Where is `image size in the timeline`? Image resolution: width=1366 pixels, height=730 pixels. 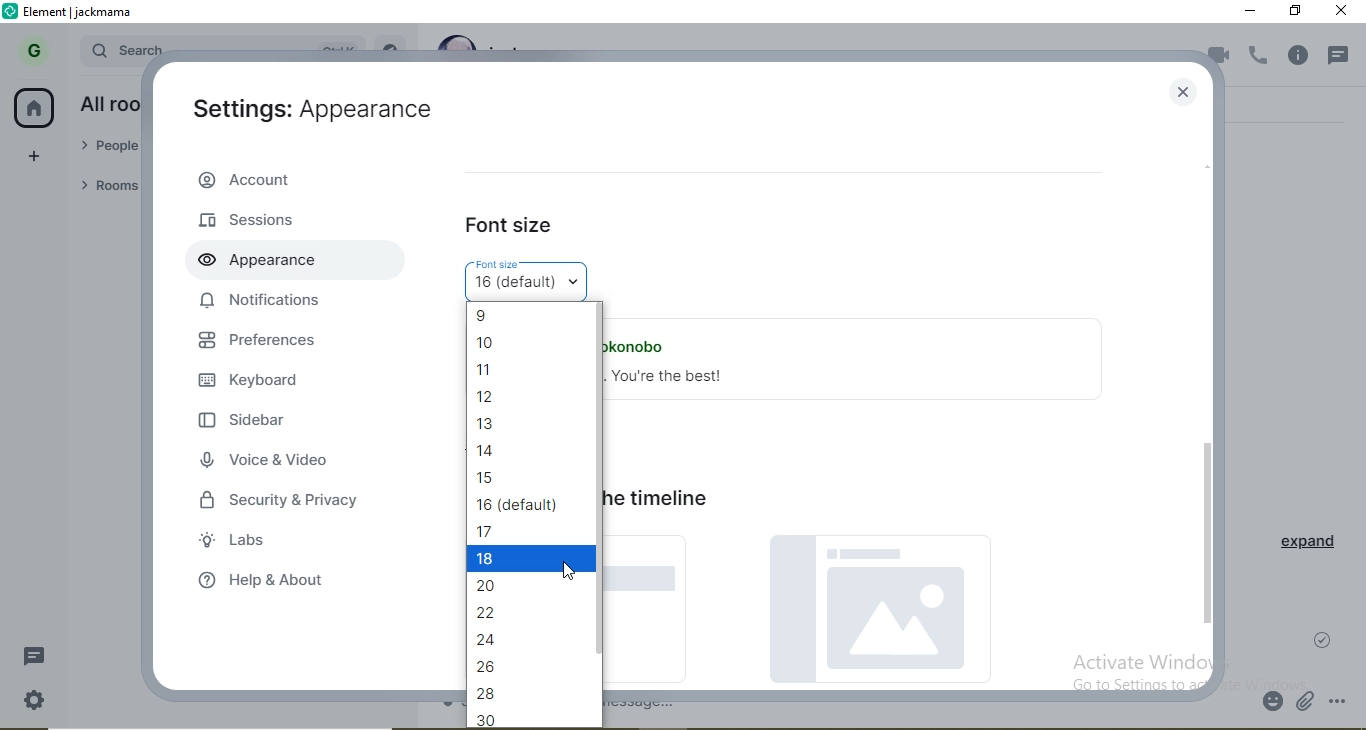 image size in the timeline is located at coordinates (669, 502).